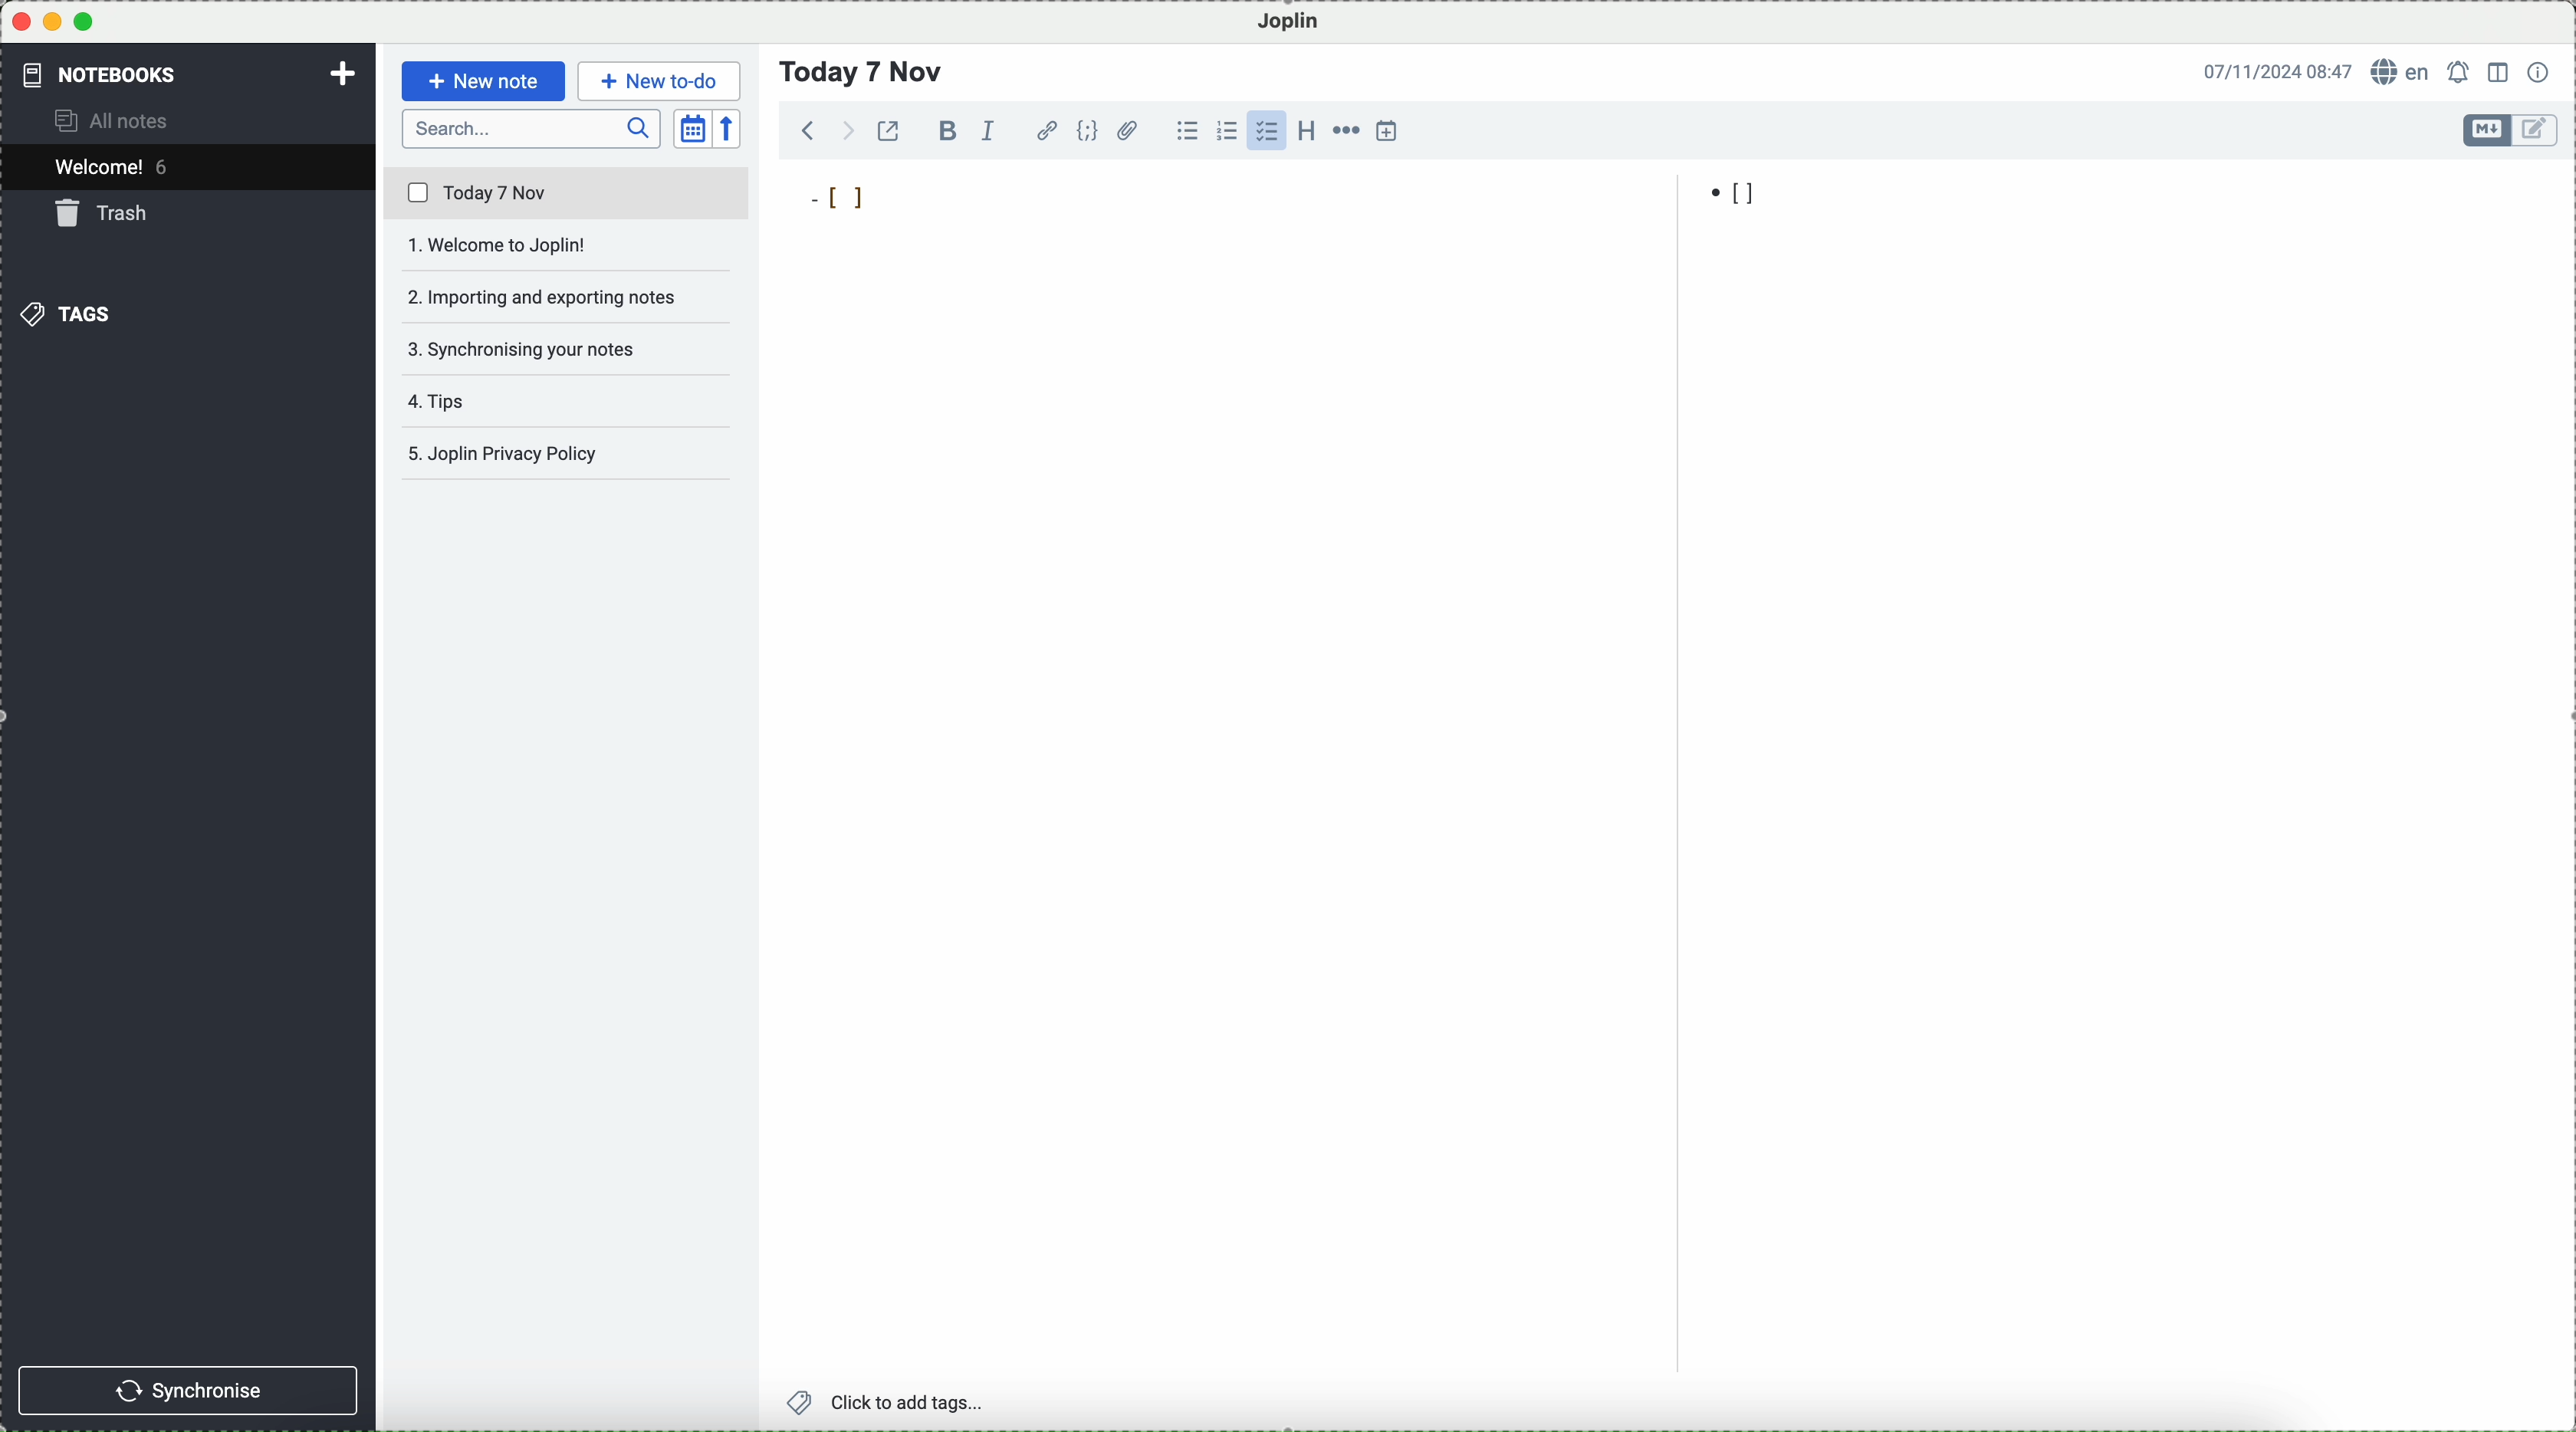  I want to click on trash, so click(106, 213).